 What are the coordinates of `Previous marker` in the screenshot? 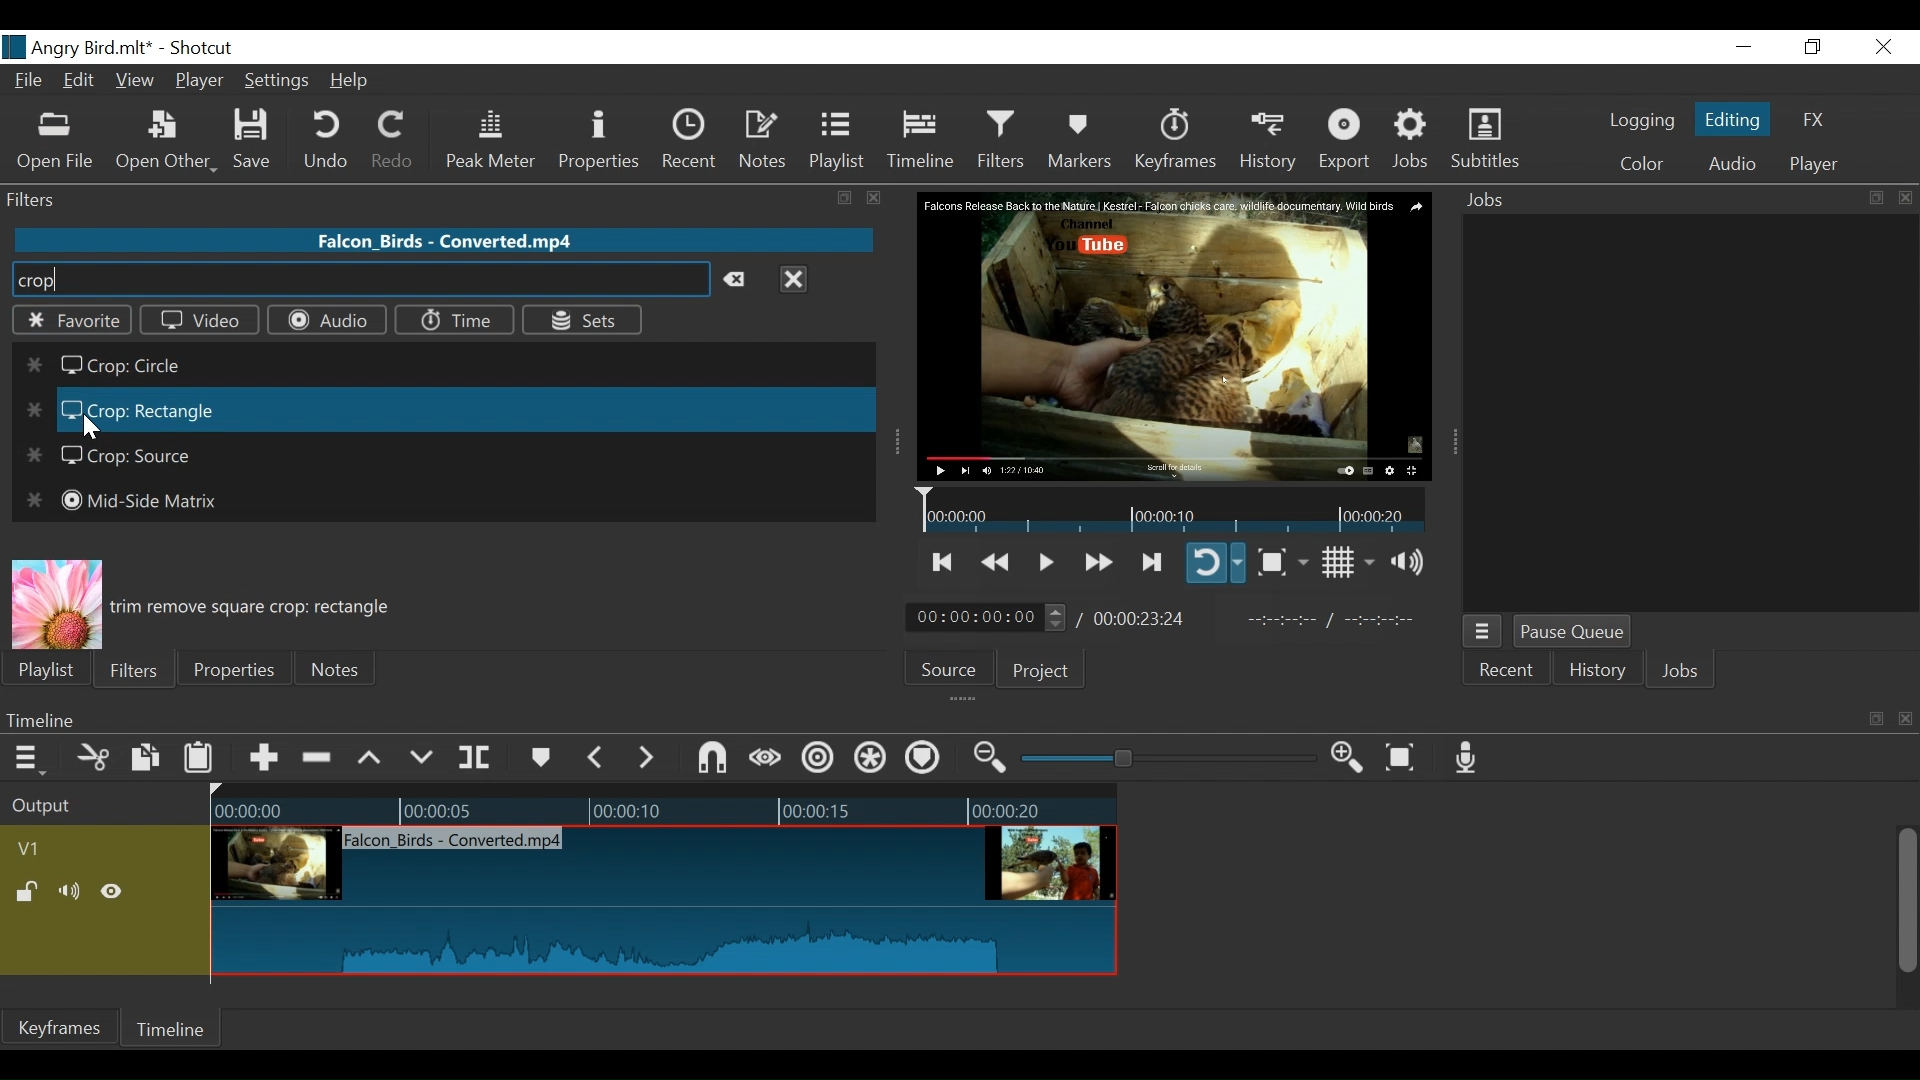 It's located at (596, 757).